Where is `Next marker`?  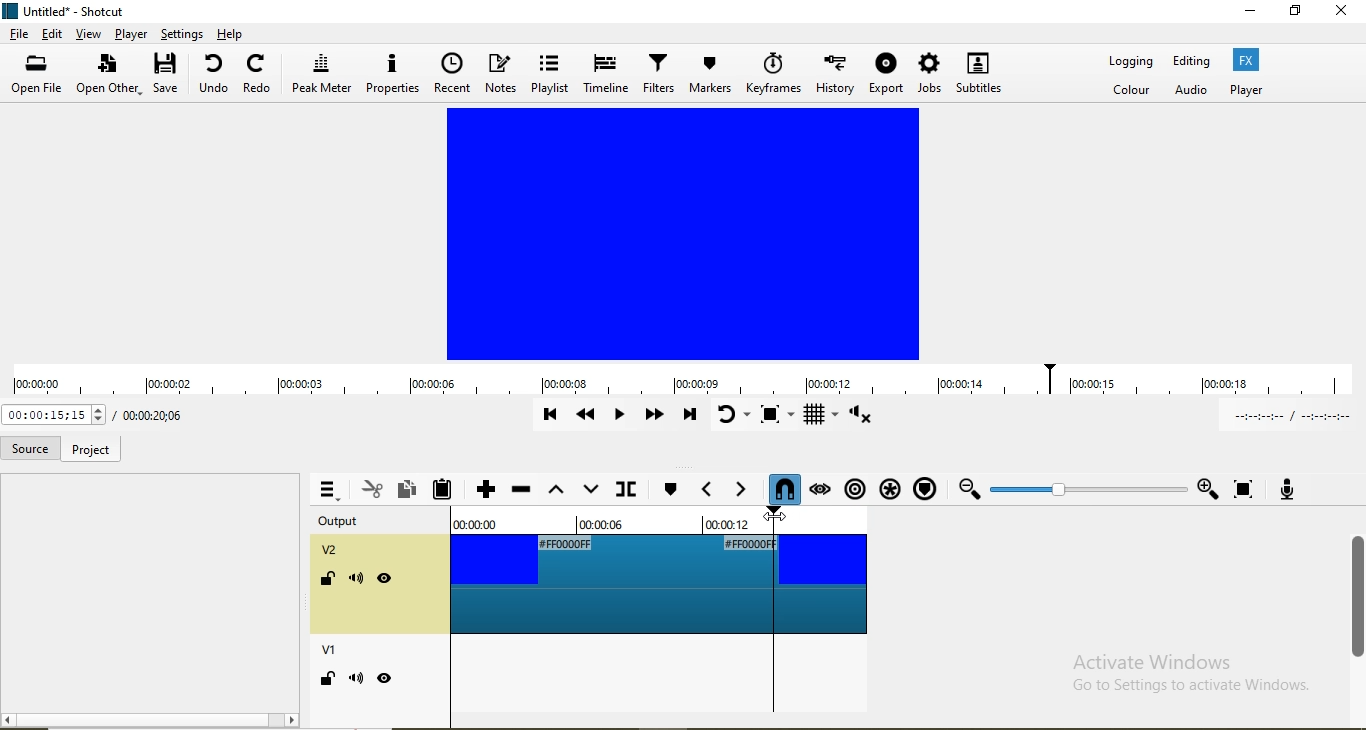 Next marker is located at coordinates (669, 490).